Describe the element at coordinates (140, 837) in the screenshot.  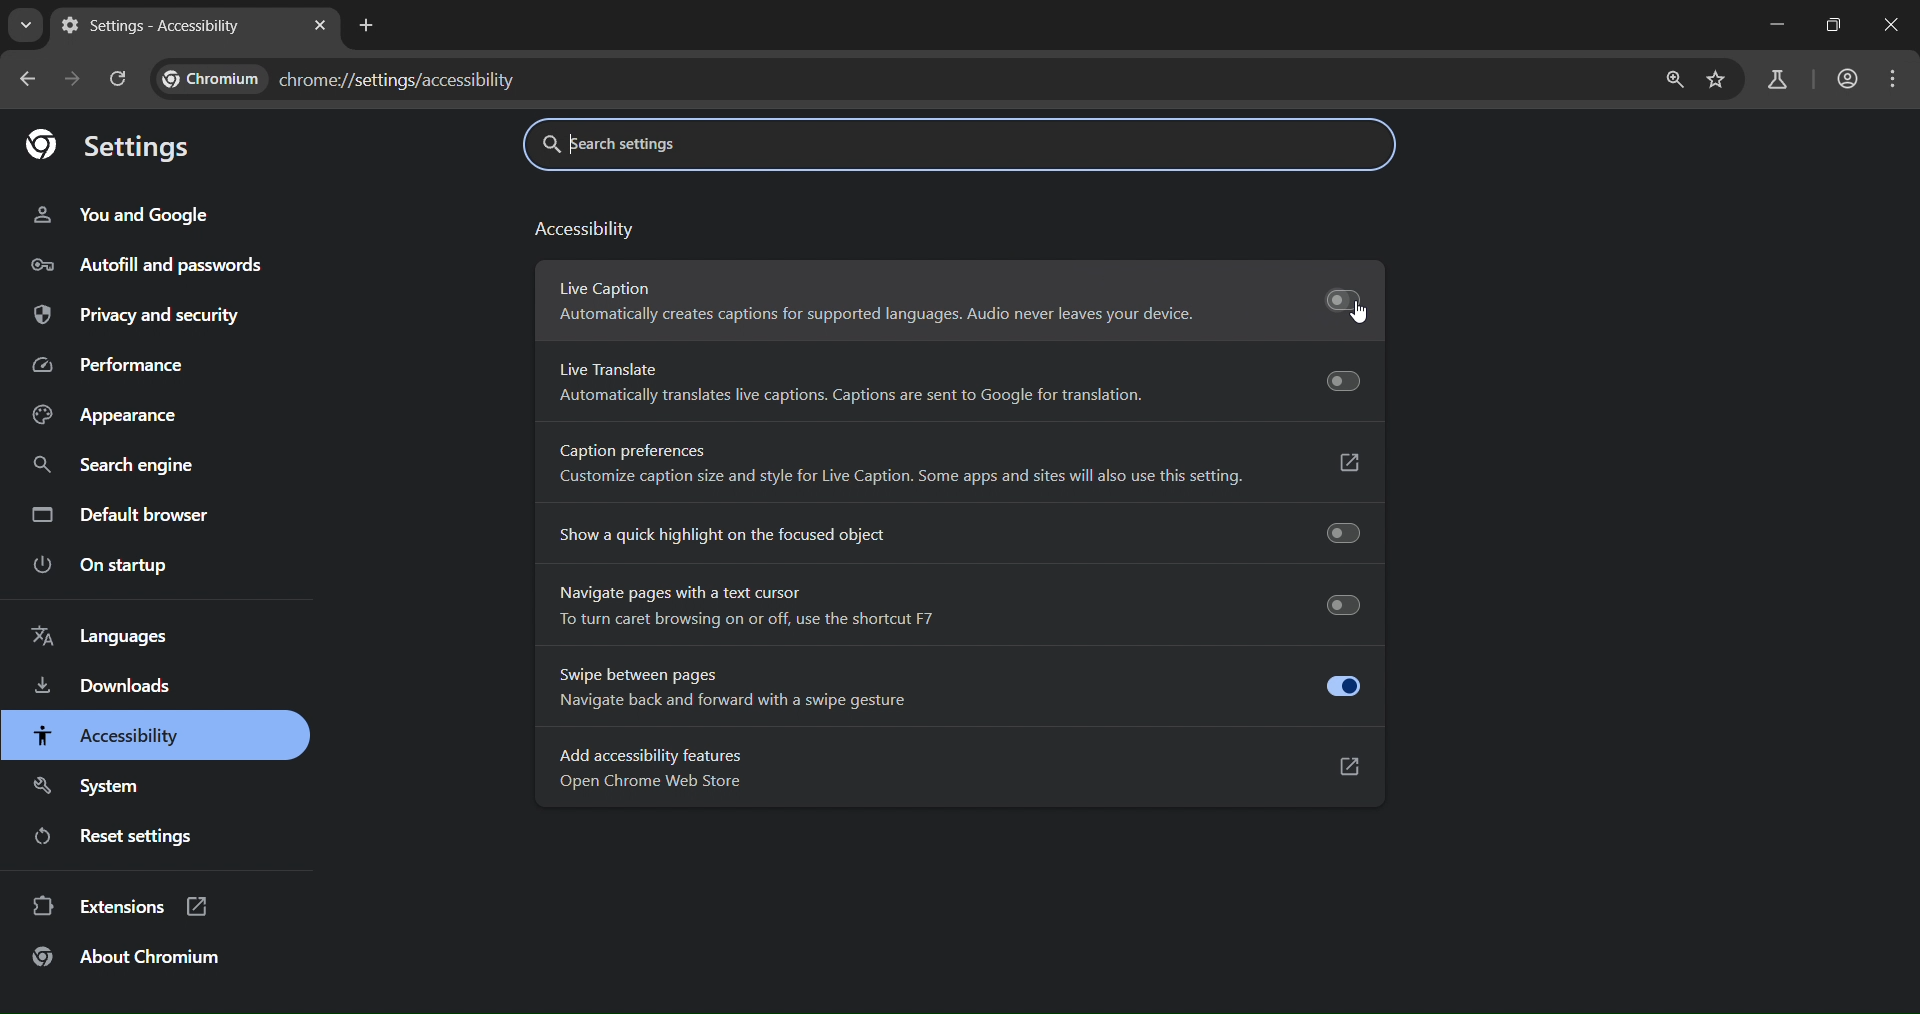
I see `reset settings` at that location.